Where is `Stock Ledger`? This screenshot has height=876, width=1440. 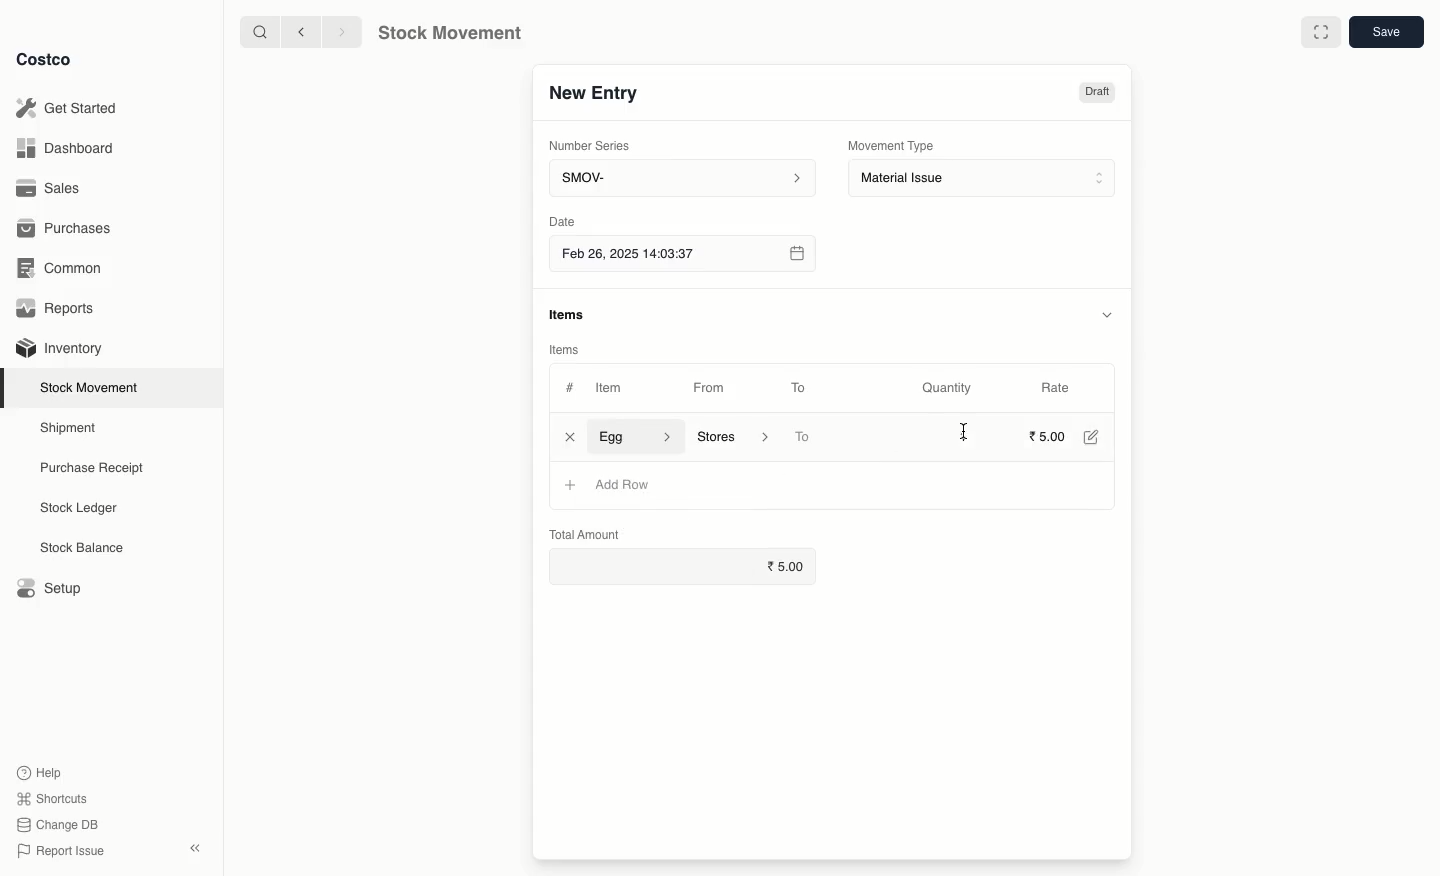
Stock Ledger is located at coordinates (79, 510).